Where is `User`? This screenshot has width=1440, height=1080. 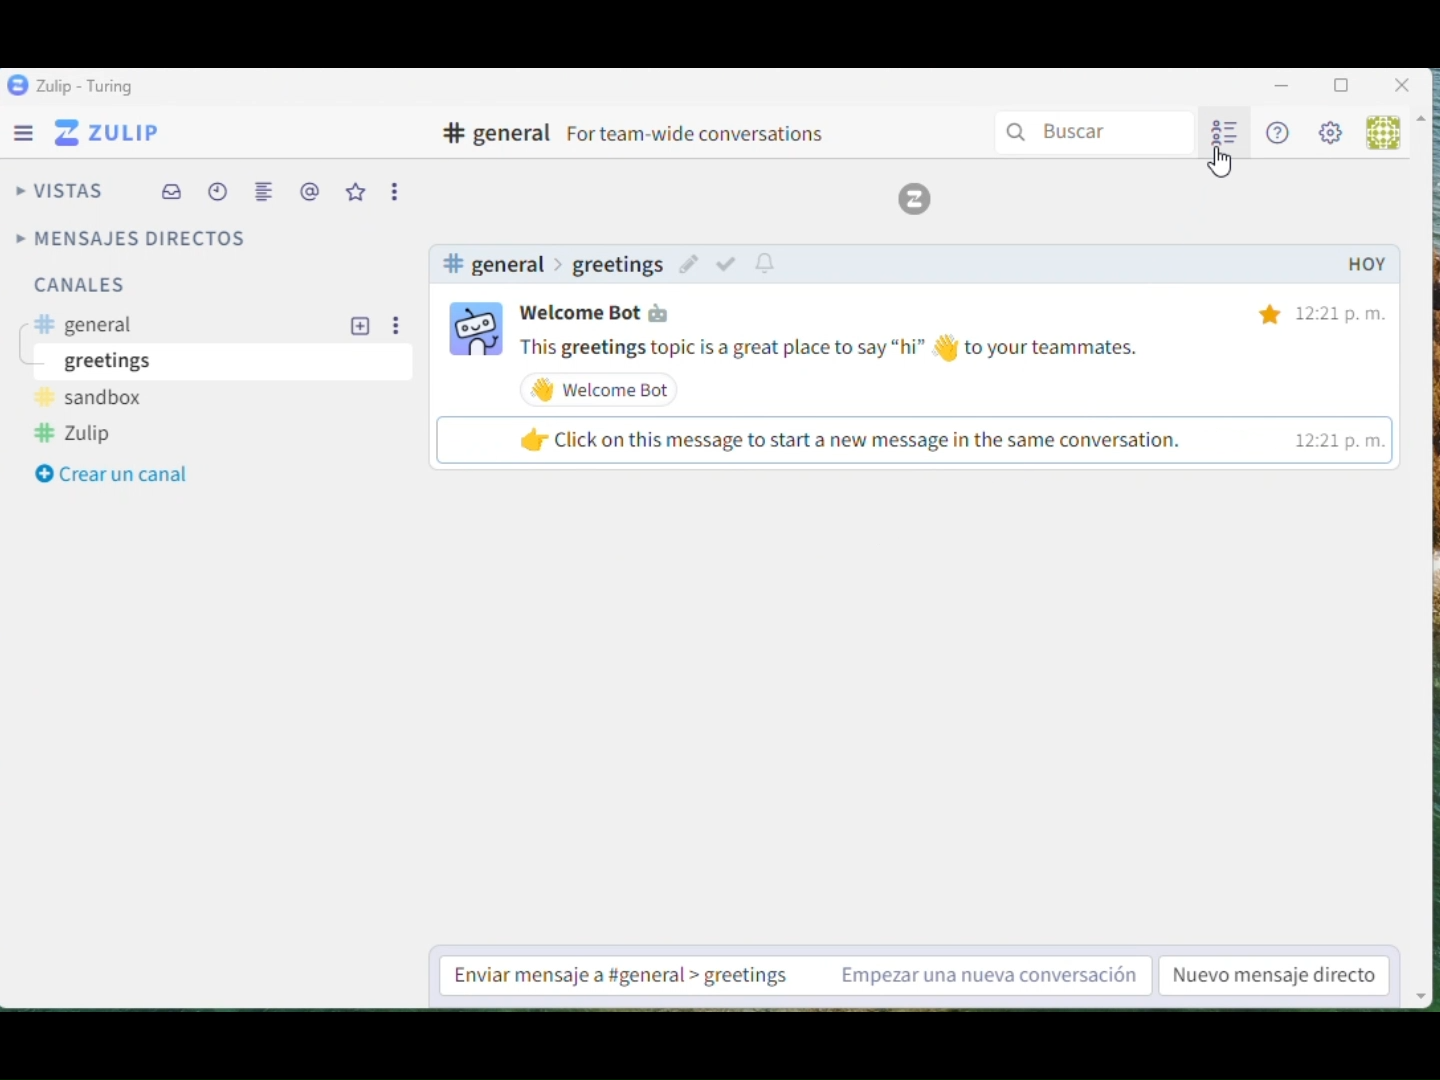
User is located at coordinates (1386, 133).